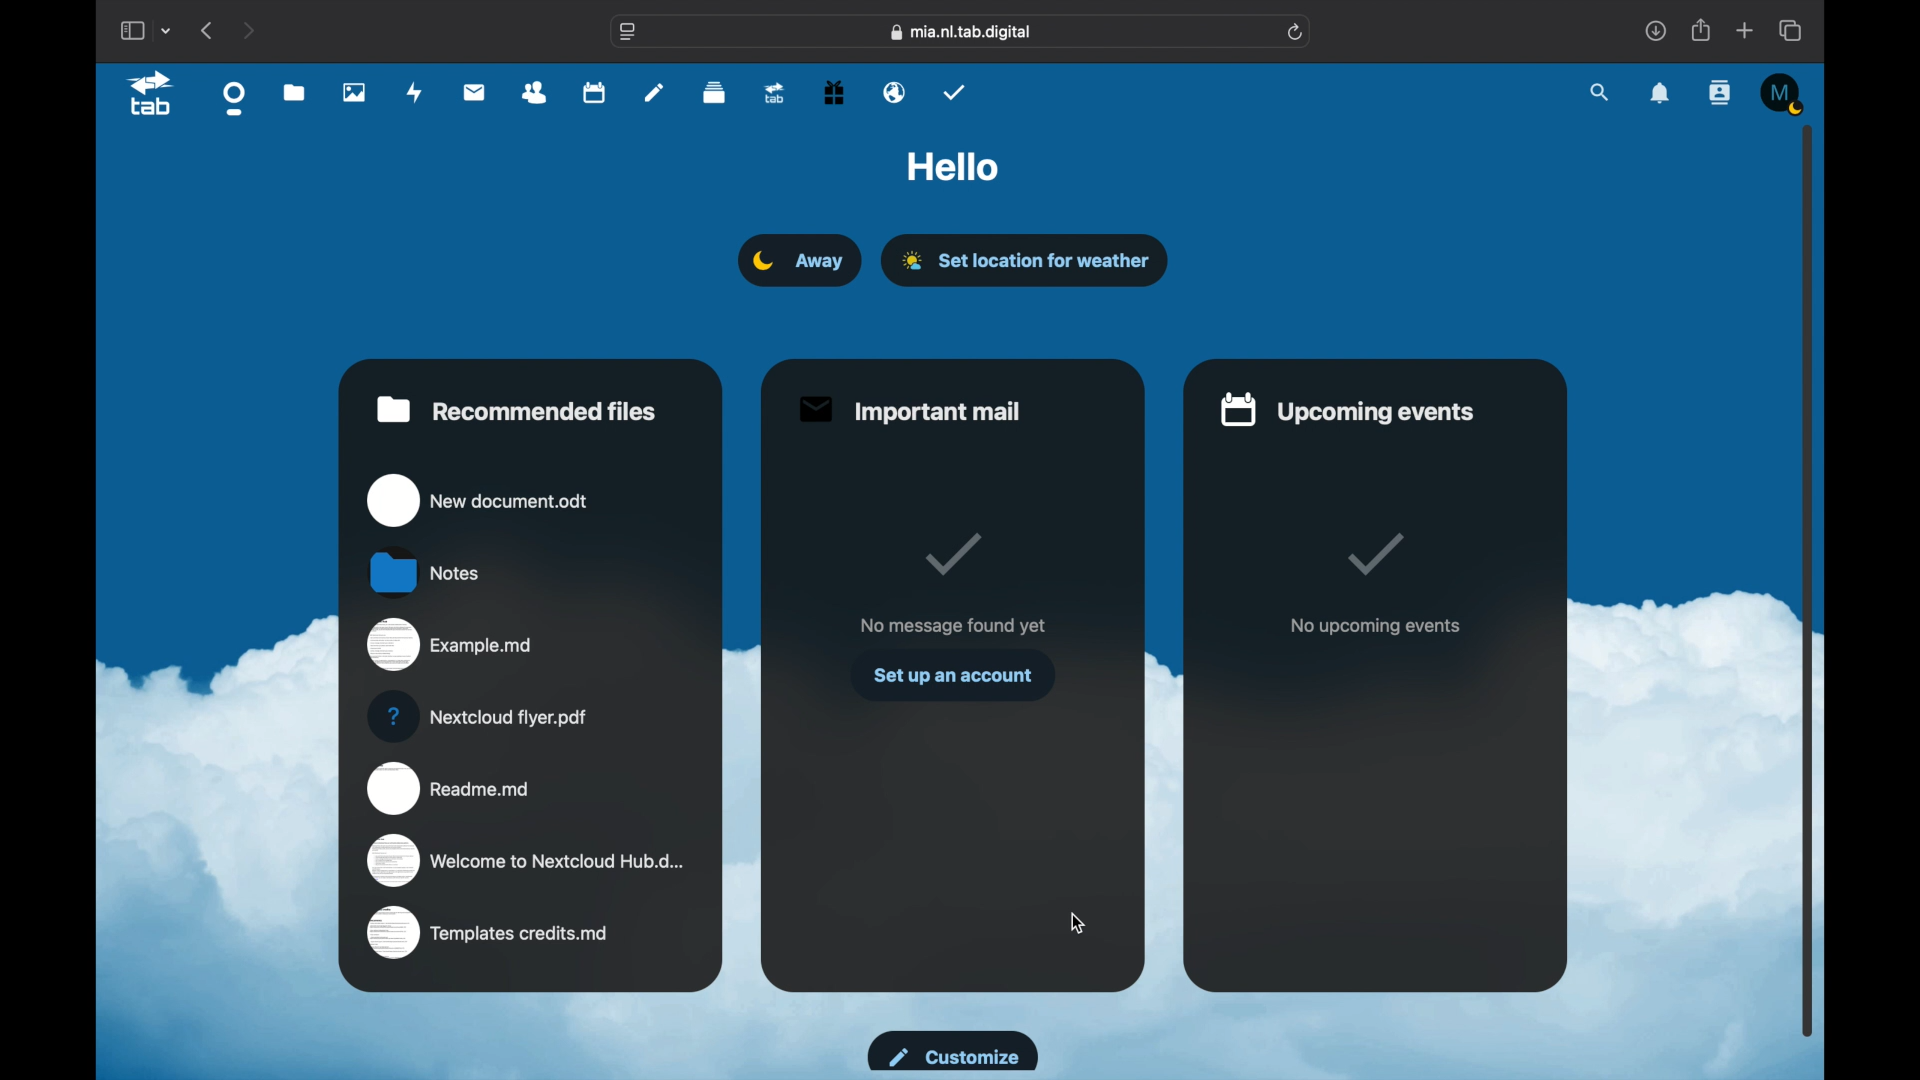 This screenshot has width=1920, height=1080. I want to click on show tab overview, so click(1790, 30).